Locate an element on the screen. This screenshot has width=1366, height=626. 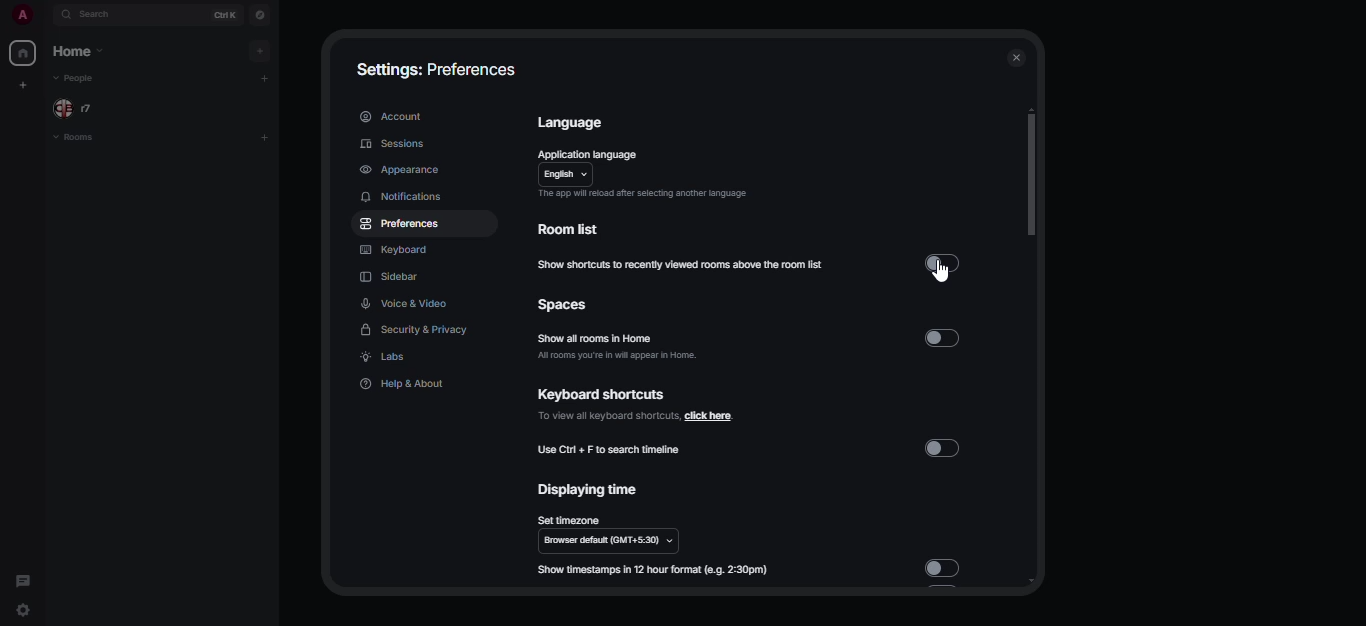
displaying time is located at coordinates (593, 489).